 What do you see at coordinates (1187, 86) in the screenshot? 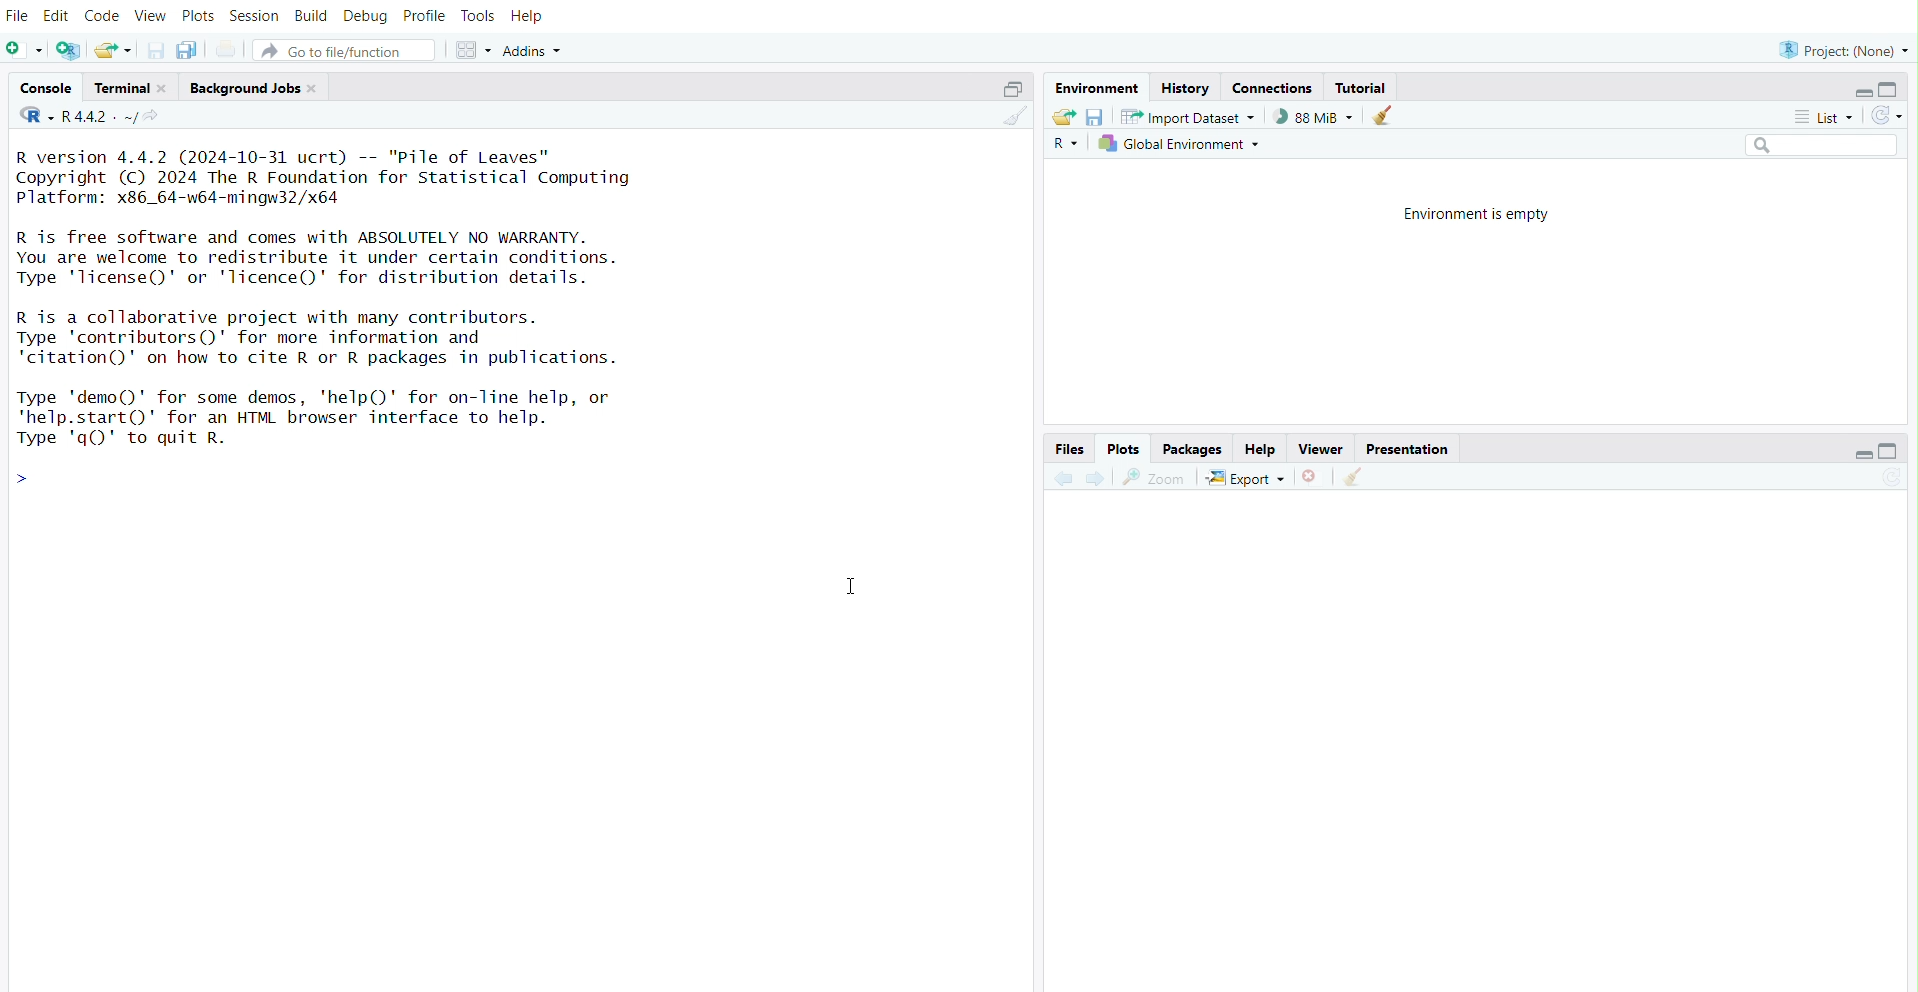
I see `history` at bounding box center [1187, 86].